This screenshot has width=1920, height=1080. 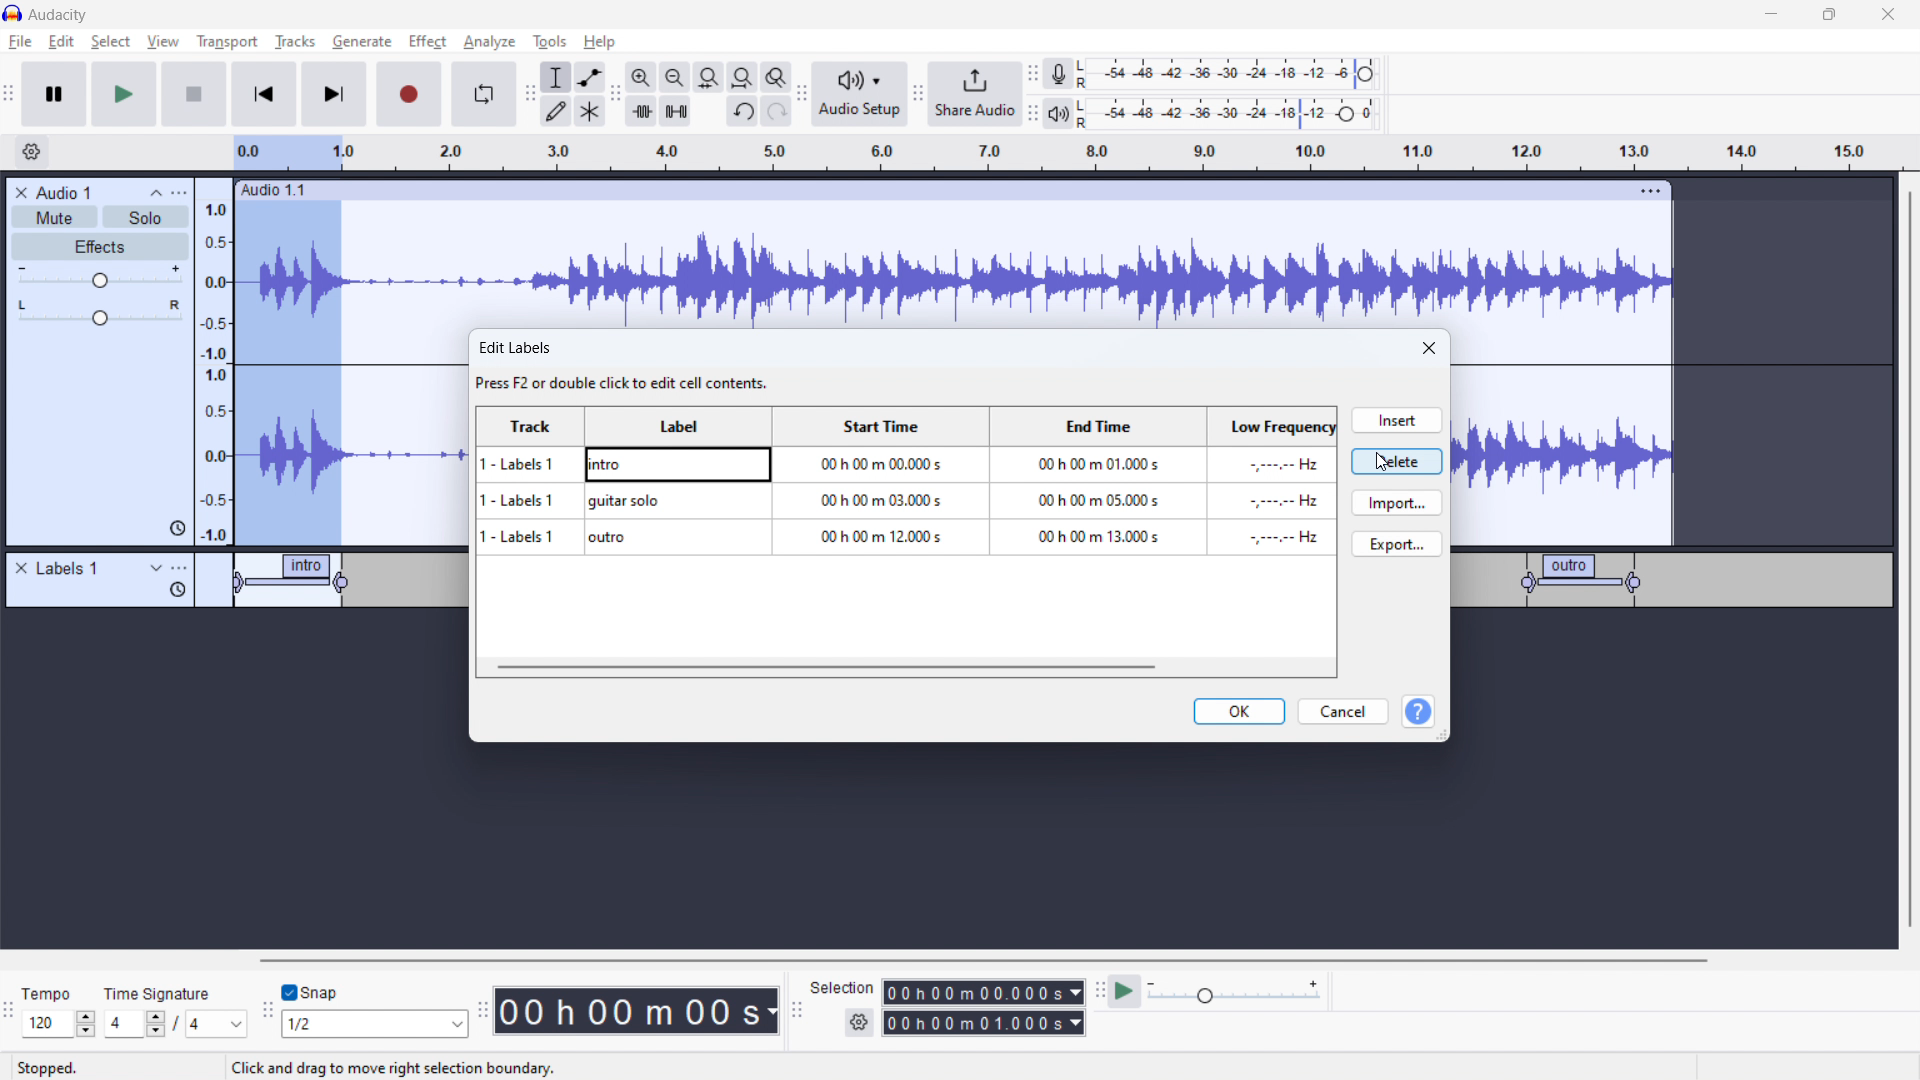 I want to click on share audio, so click(x=973, y=94).